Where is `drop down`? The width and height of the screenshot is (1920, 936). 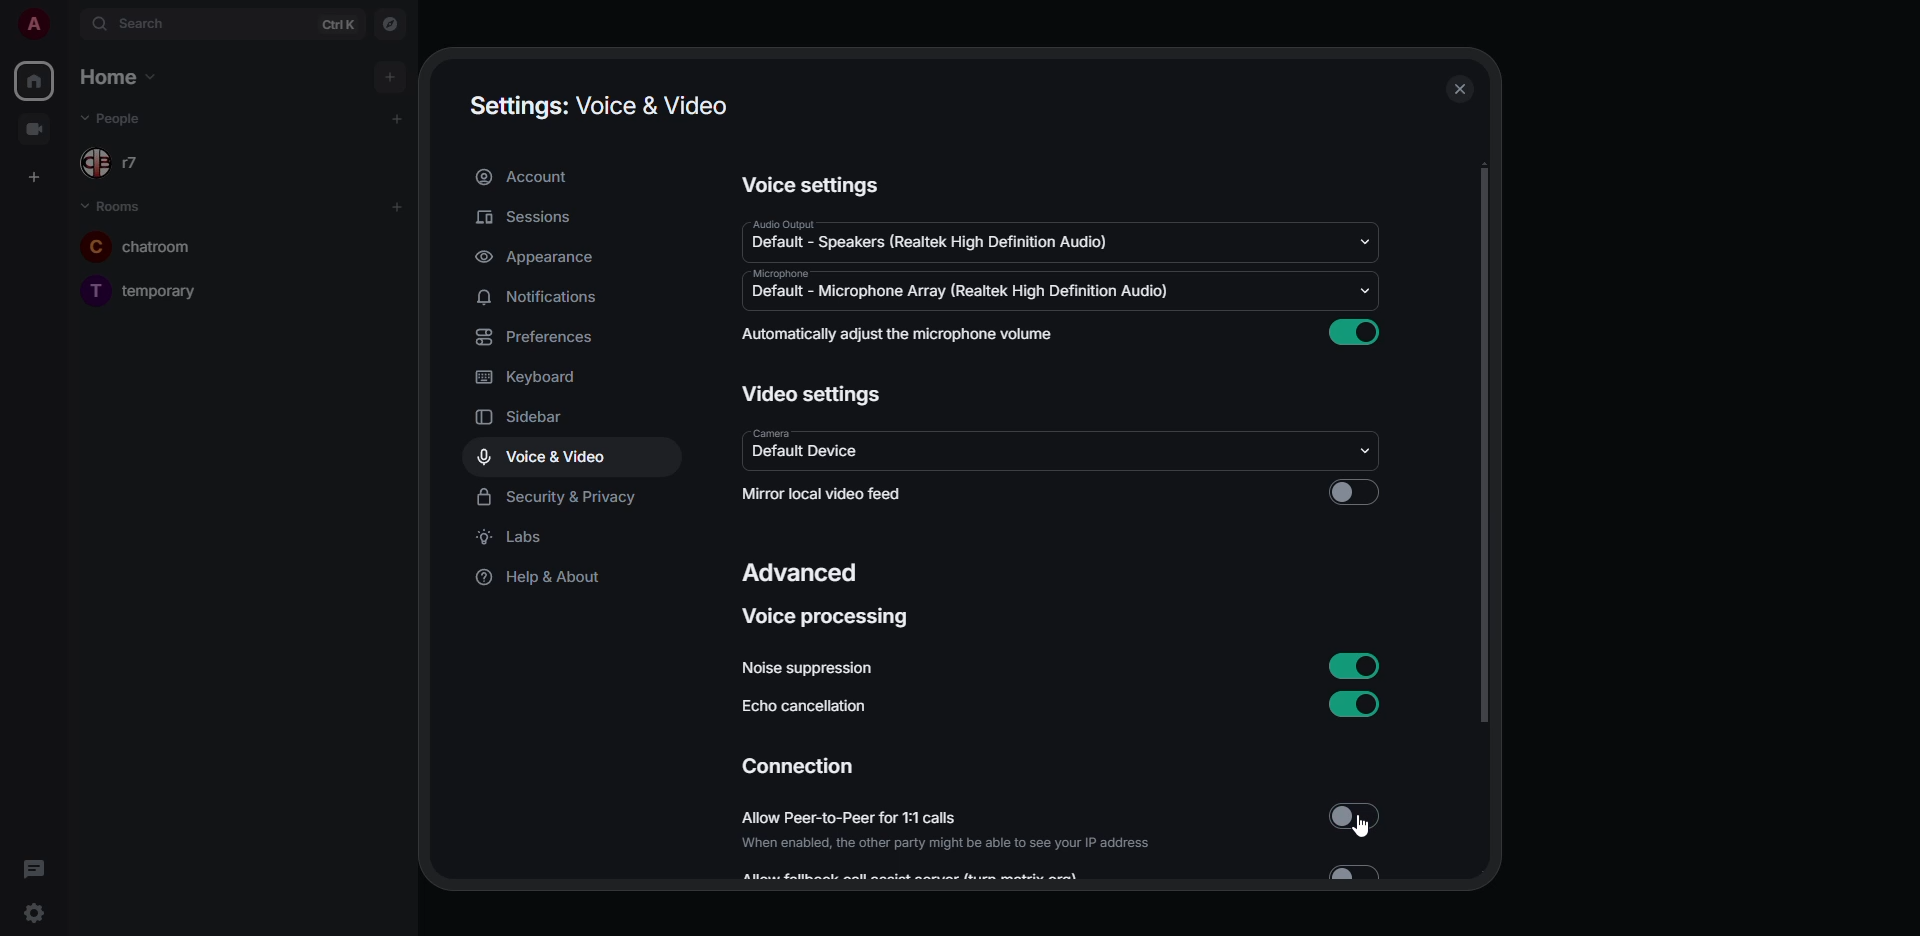
drop down is located at coordinates (1371, 449).